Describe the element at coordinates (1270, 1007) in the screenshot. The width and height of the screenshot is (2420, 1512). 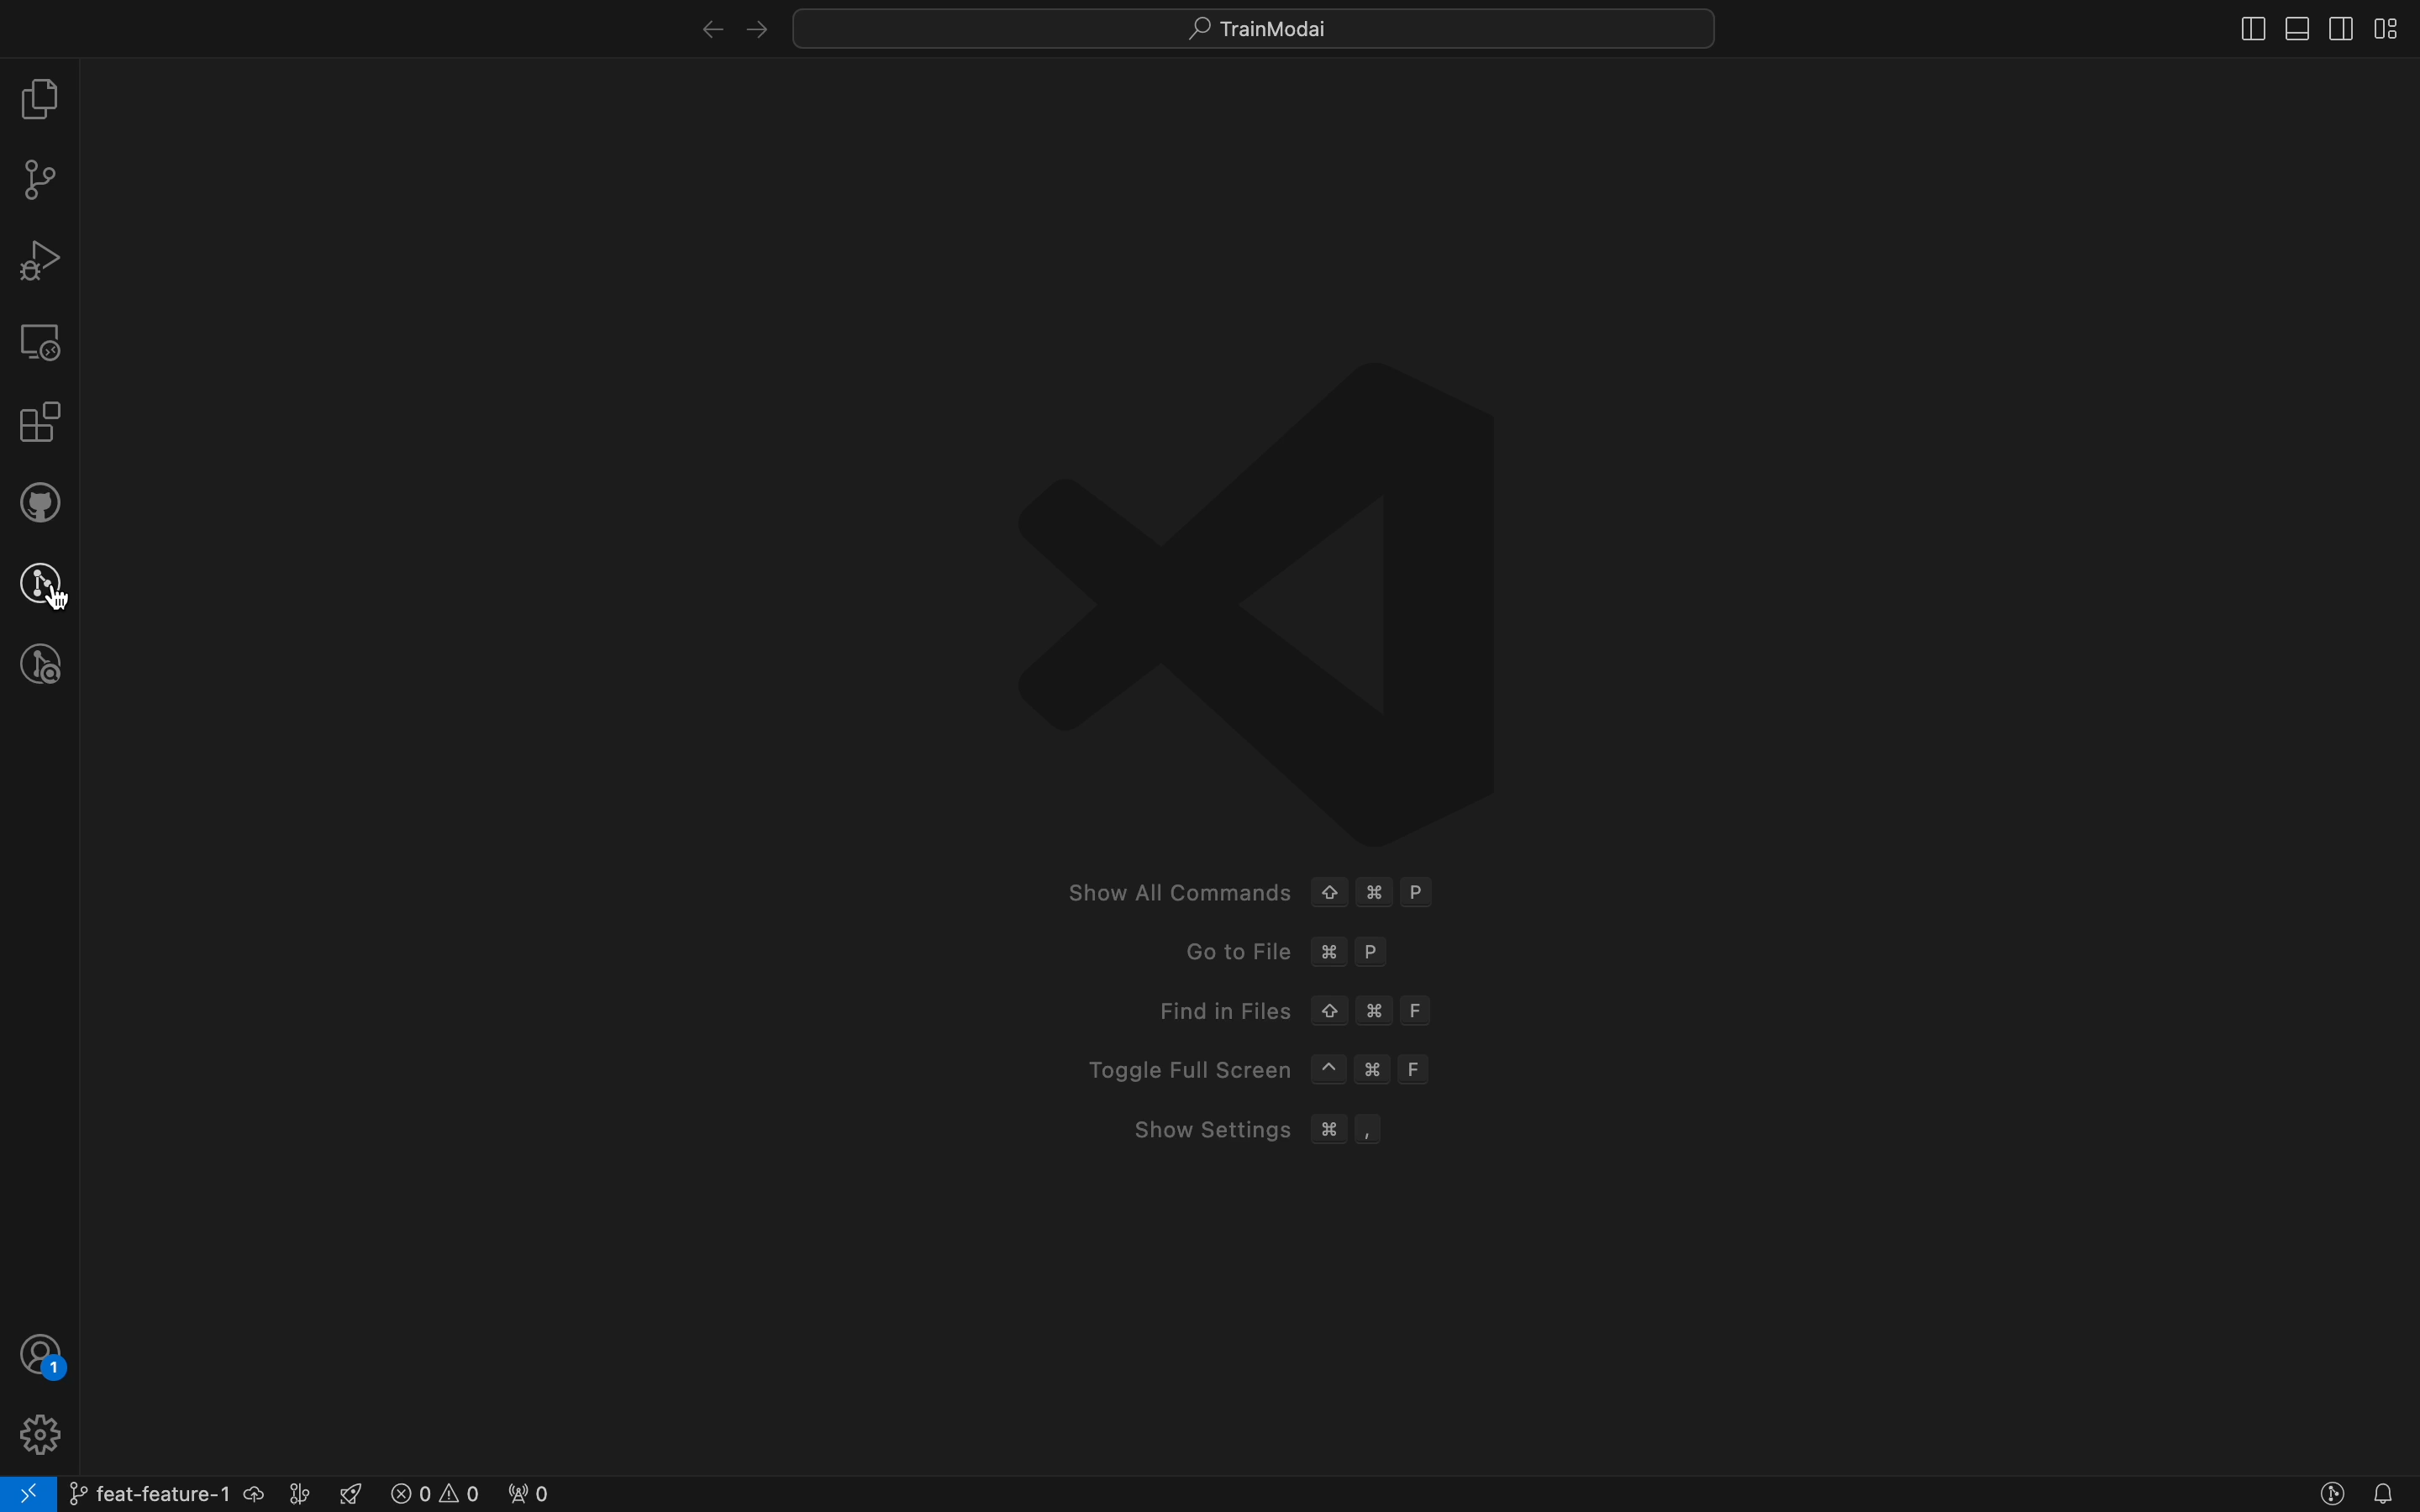
I see `Find in Files © # F` at that location.